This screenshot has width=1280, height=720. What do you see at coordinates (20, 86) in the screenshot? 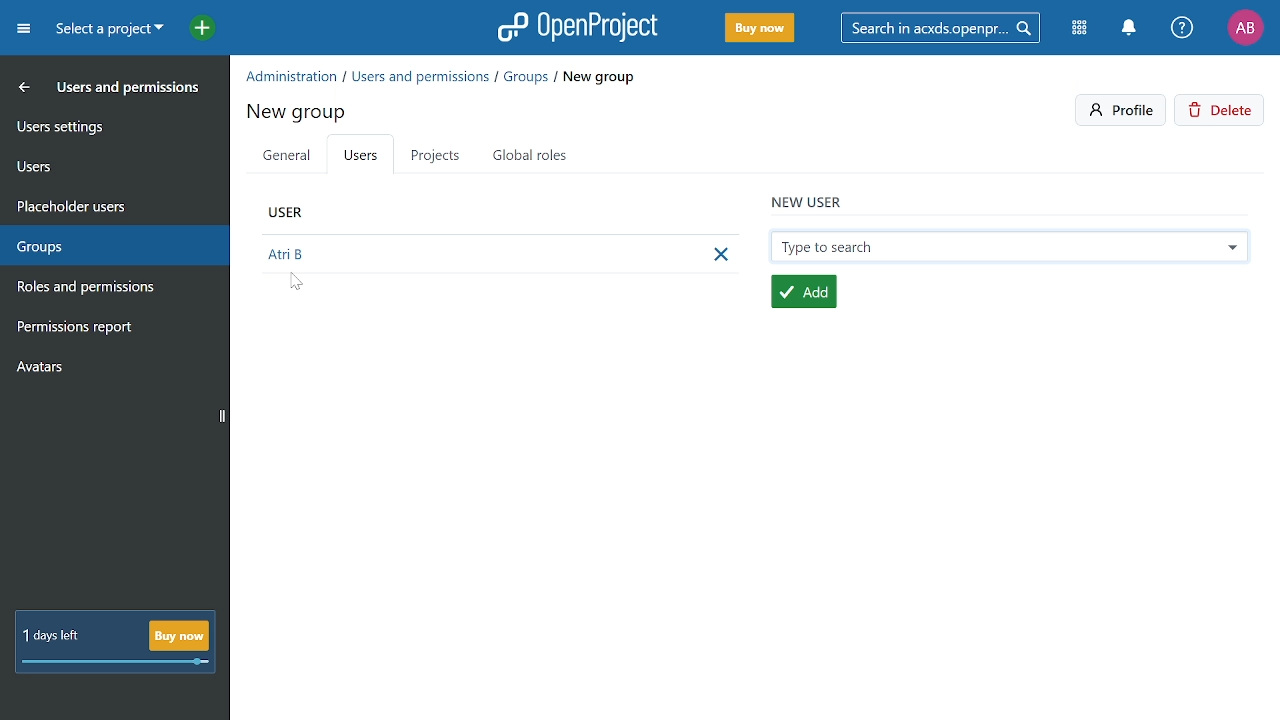
I see `MOve back` at bounding box center [20, 86].